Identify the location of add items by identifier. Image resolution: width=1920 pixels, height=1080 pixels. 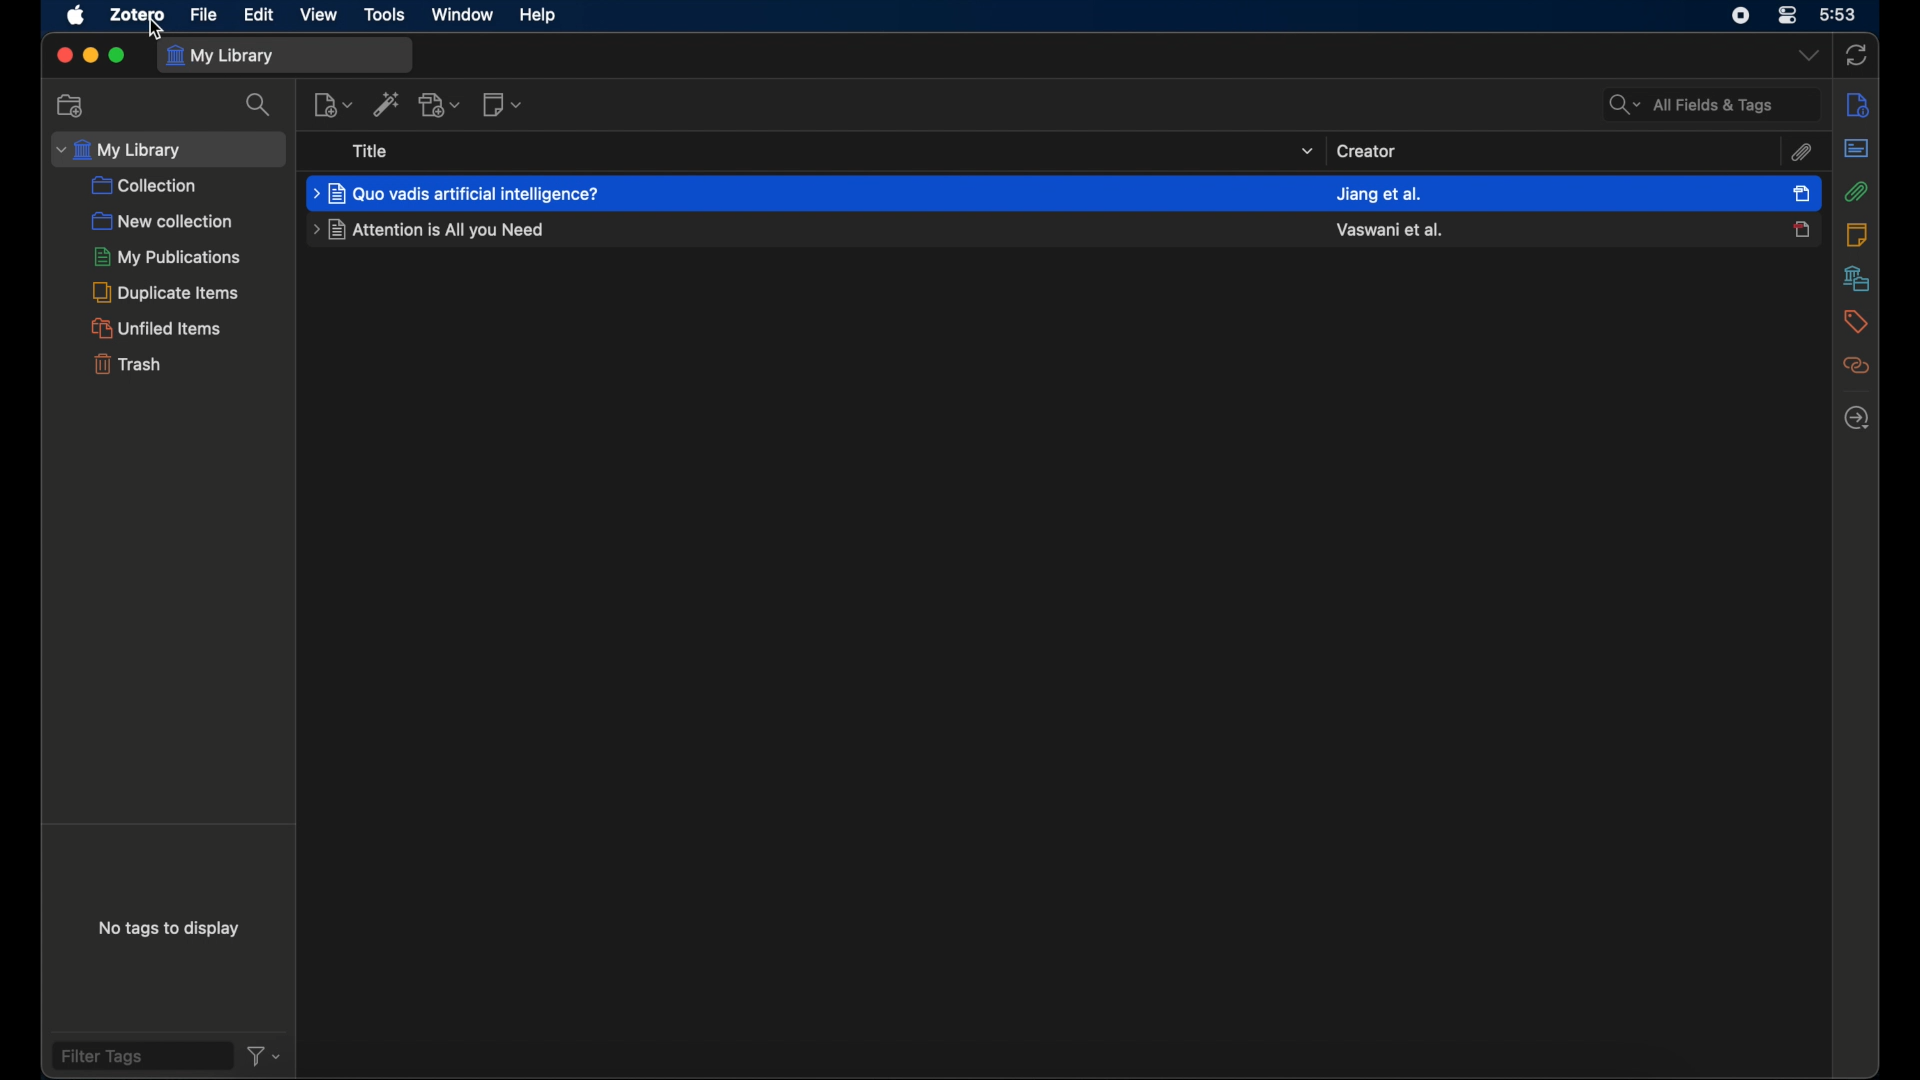
(386, 104).